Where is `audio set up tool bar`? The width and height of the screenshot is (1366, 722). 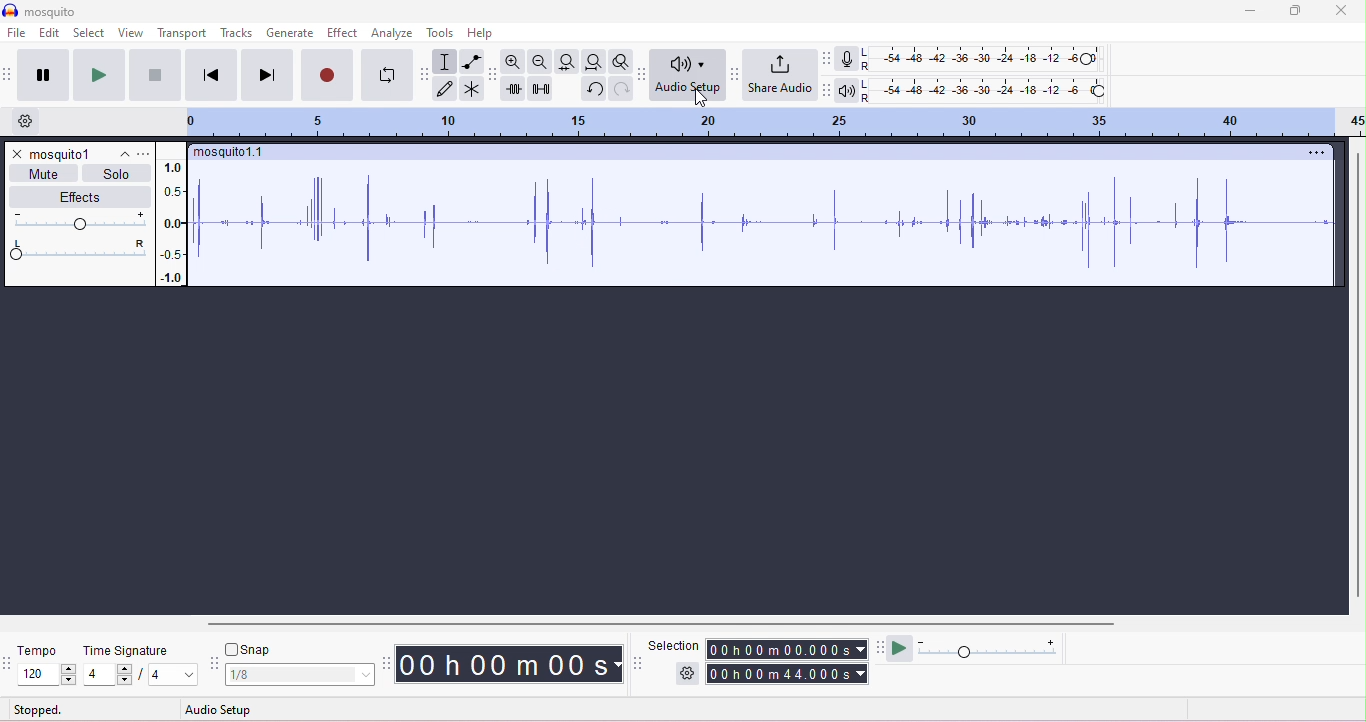 audio set up tool bar is located at coordinates (644, 74).